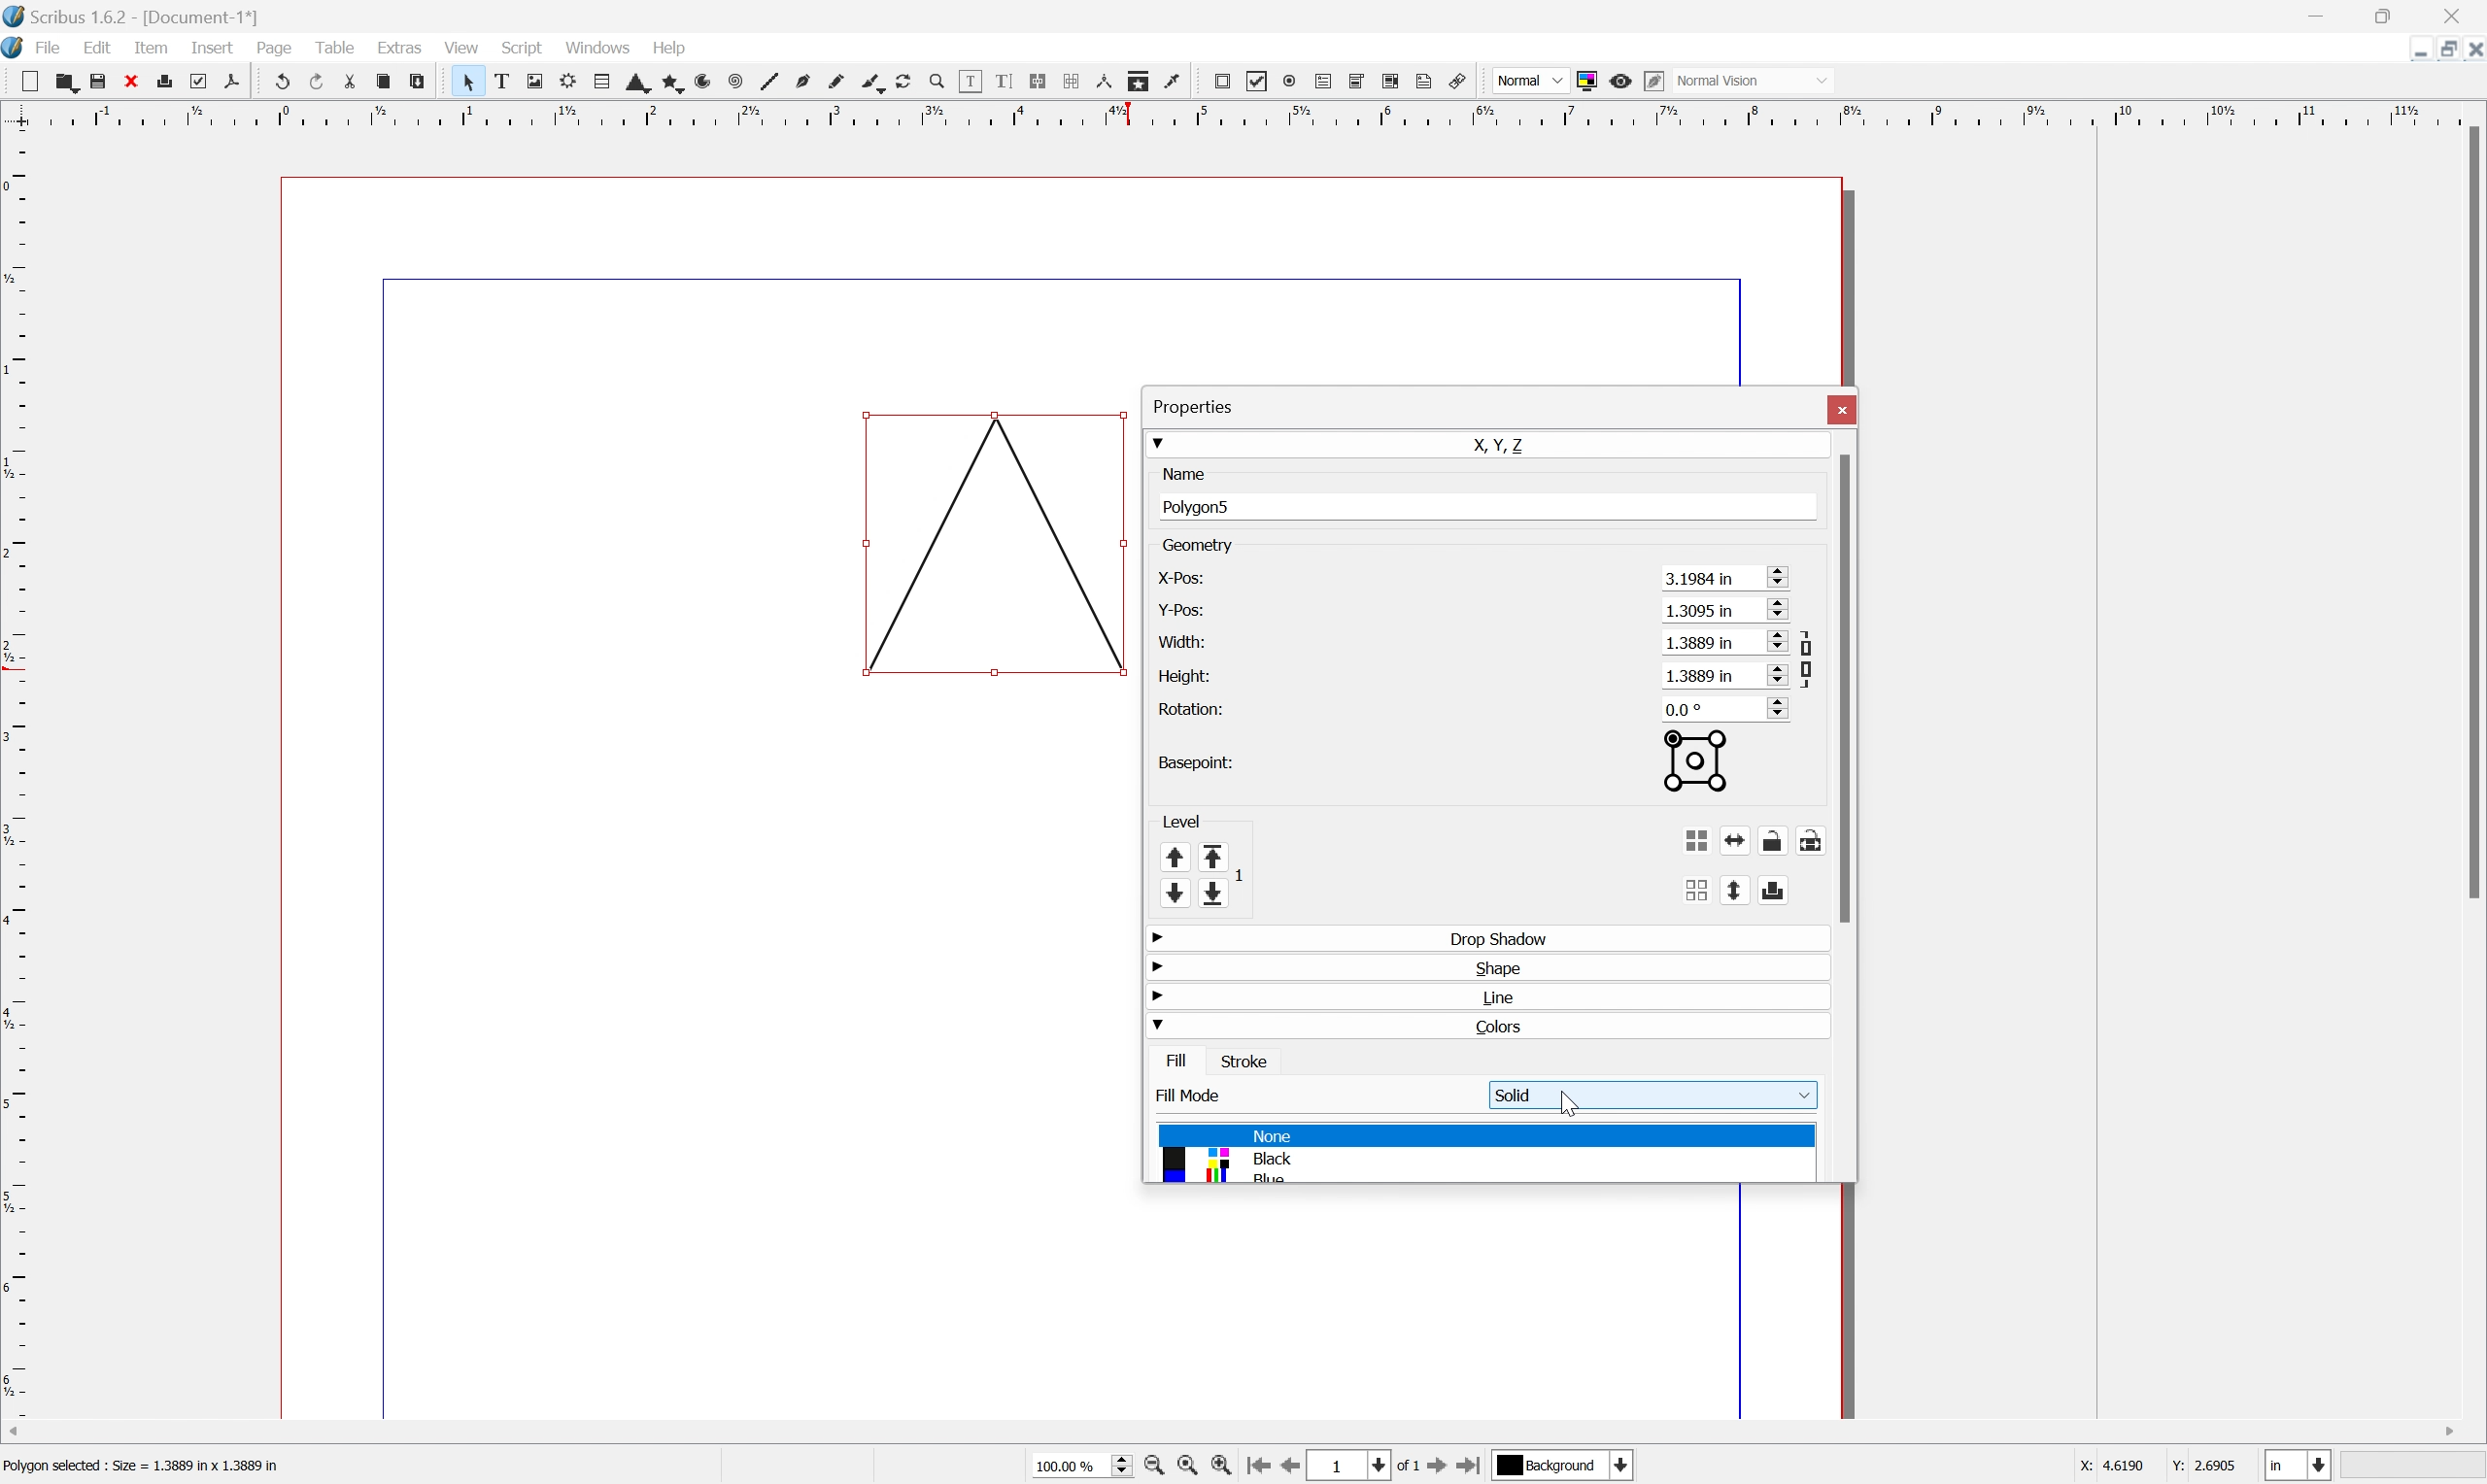 The width and height of the screenshot is (2487, 1484). Describe the element at coordinates (1802, 837) in the screenshot. I see `Lock or unlock the object` at that location.